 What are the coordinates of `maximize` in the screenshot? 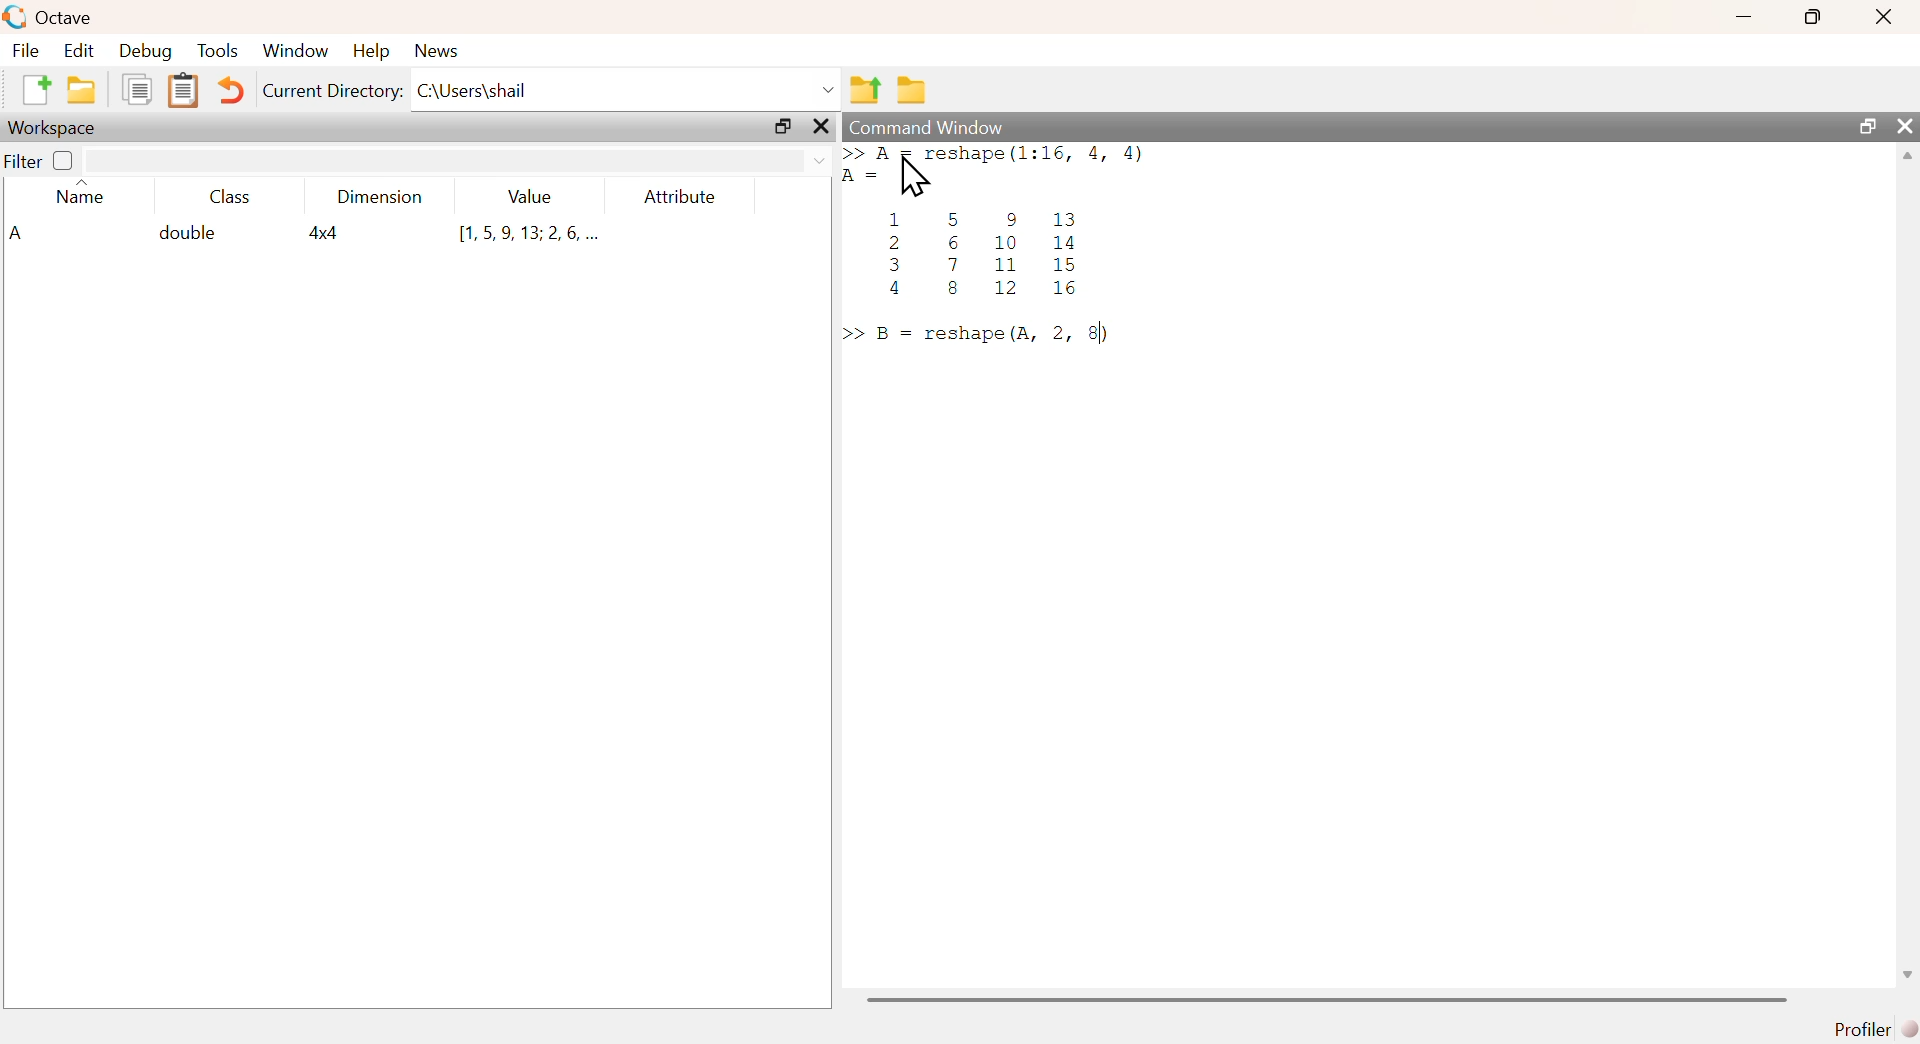 It's located at (781, 128).